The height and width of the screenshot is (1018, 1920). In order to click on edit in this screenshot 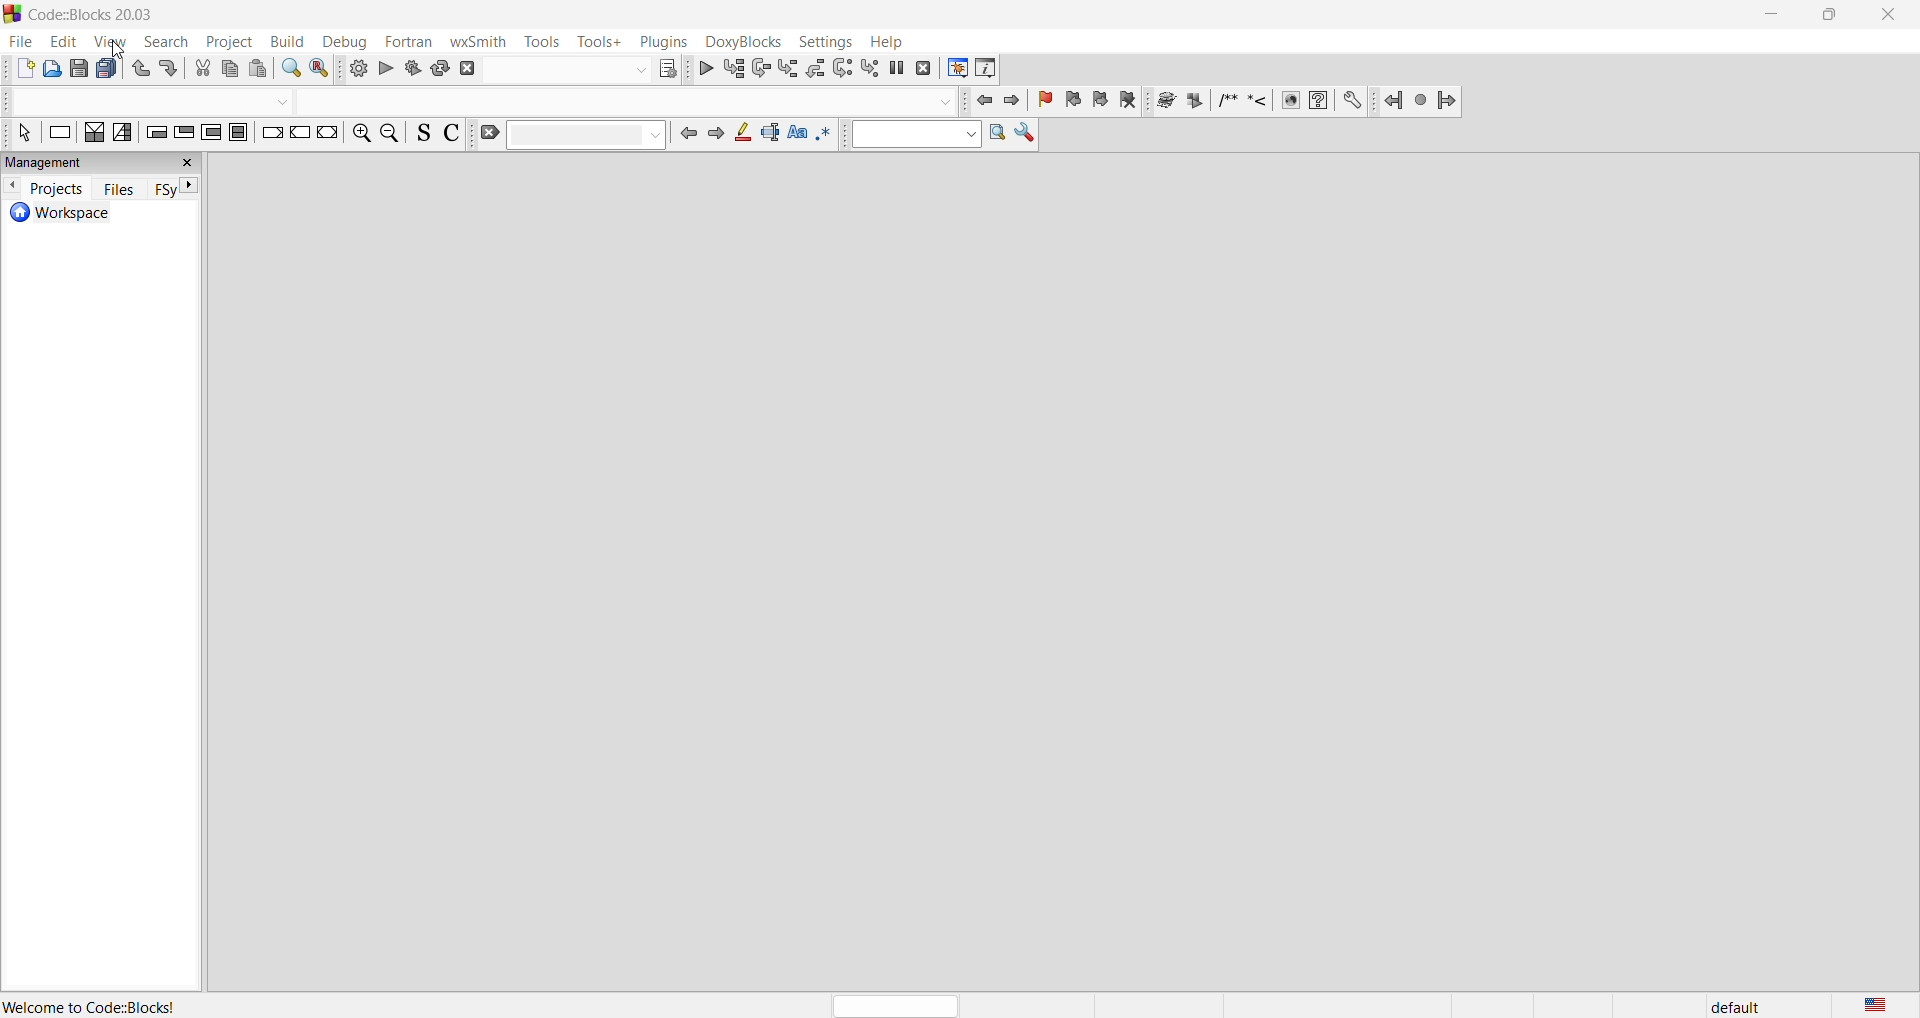, I will do `click(64, 41)`.